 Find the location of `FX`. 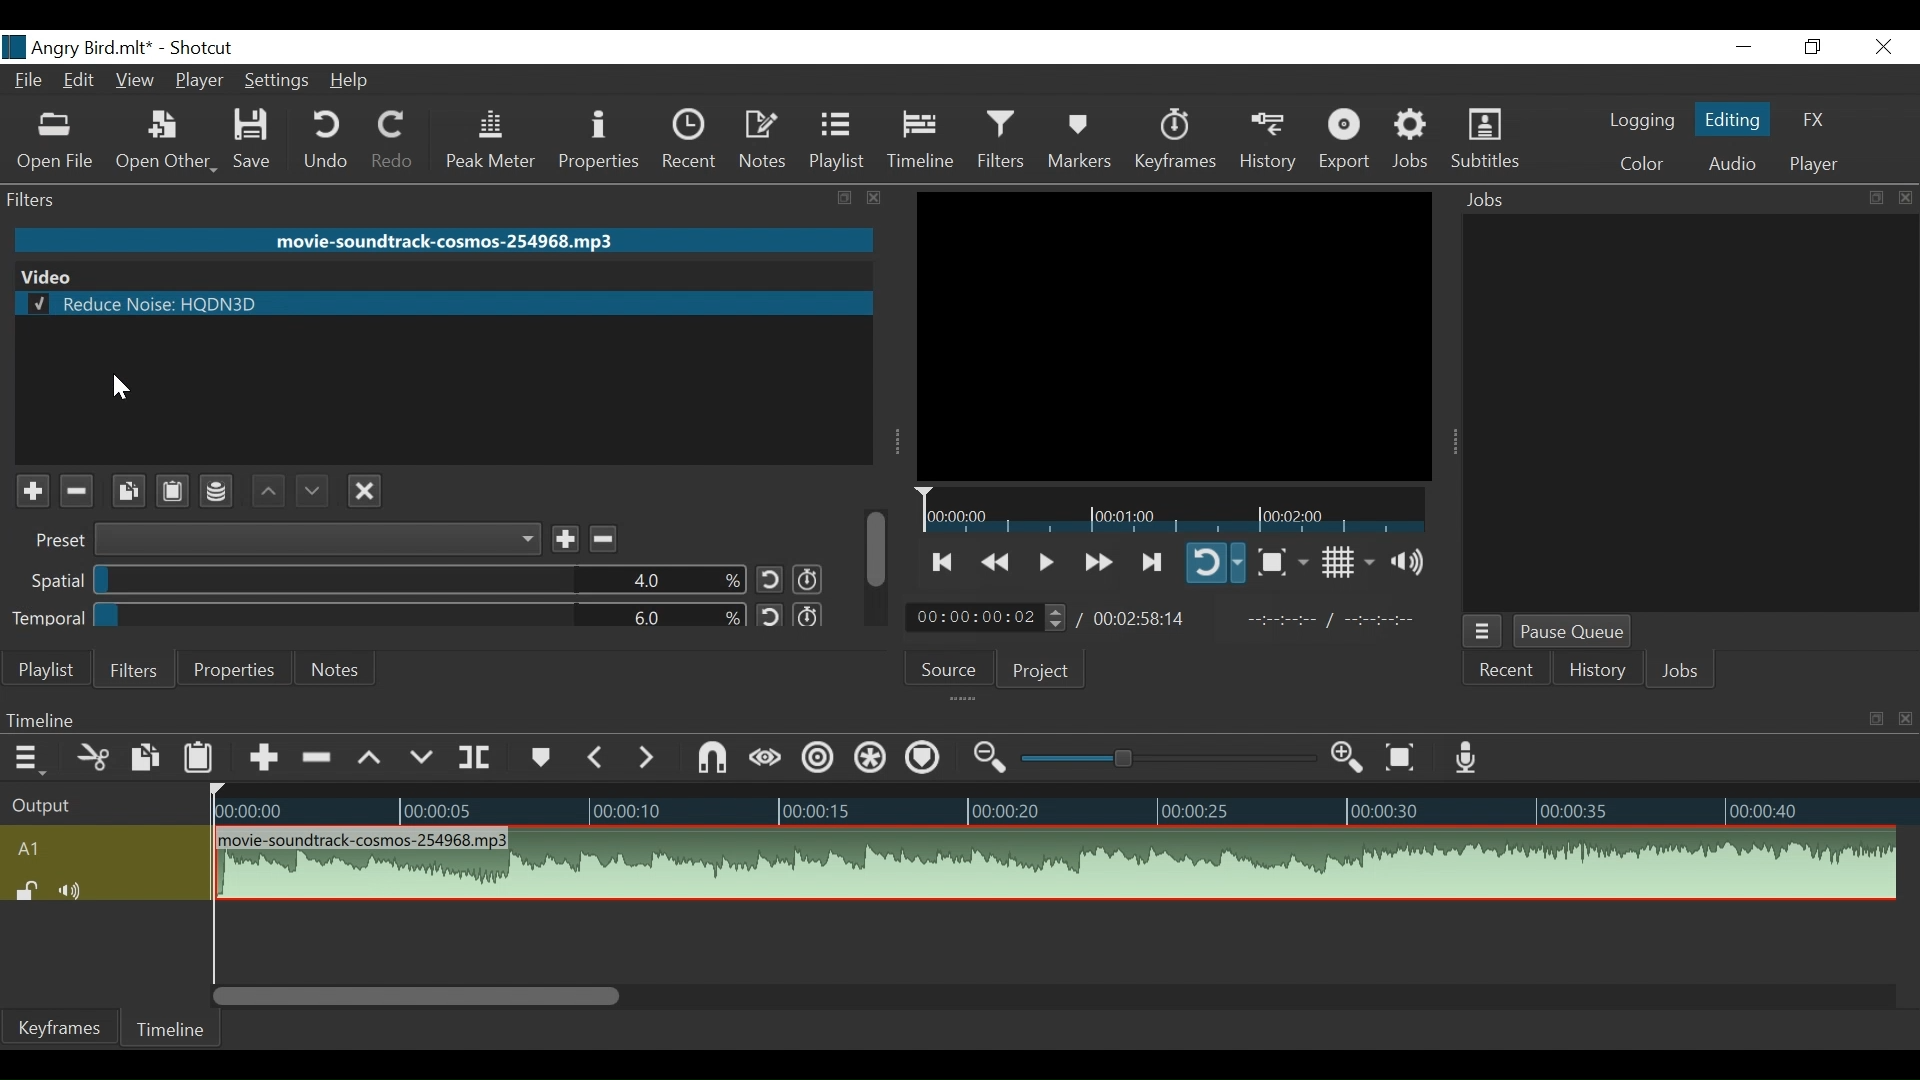

FX is located at coordinates (1811, 120).